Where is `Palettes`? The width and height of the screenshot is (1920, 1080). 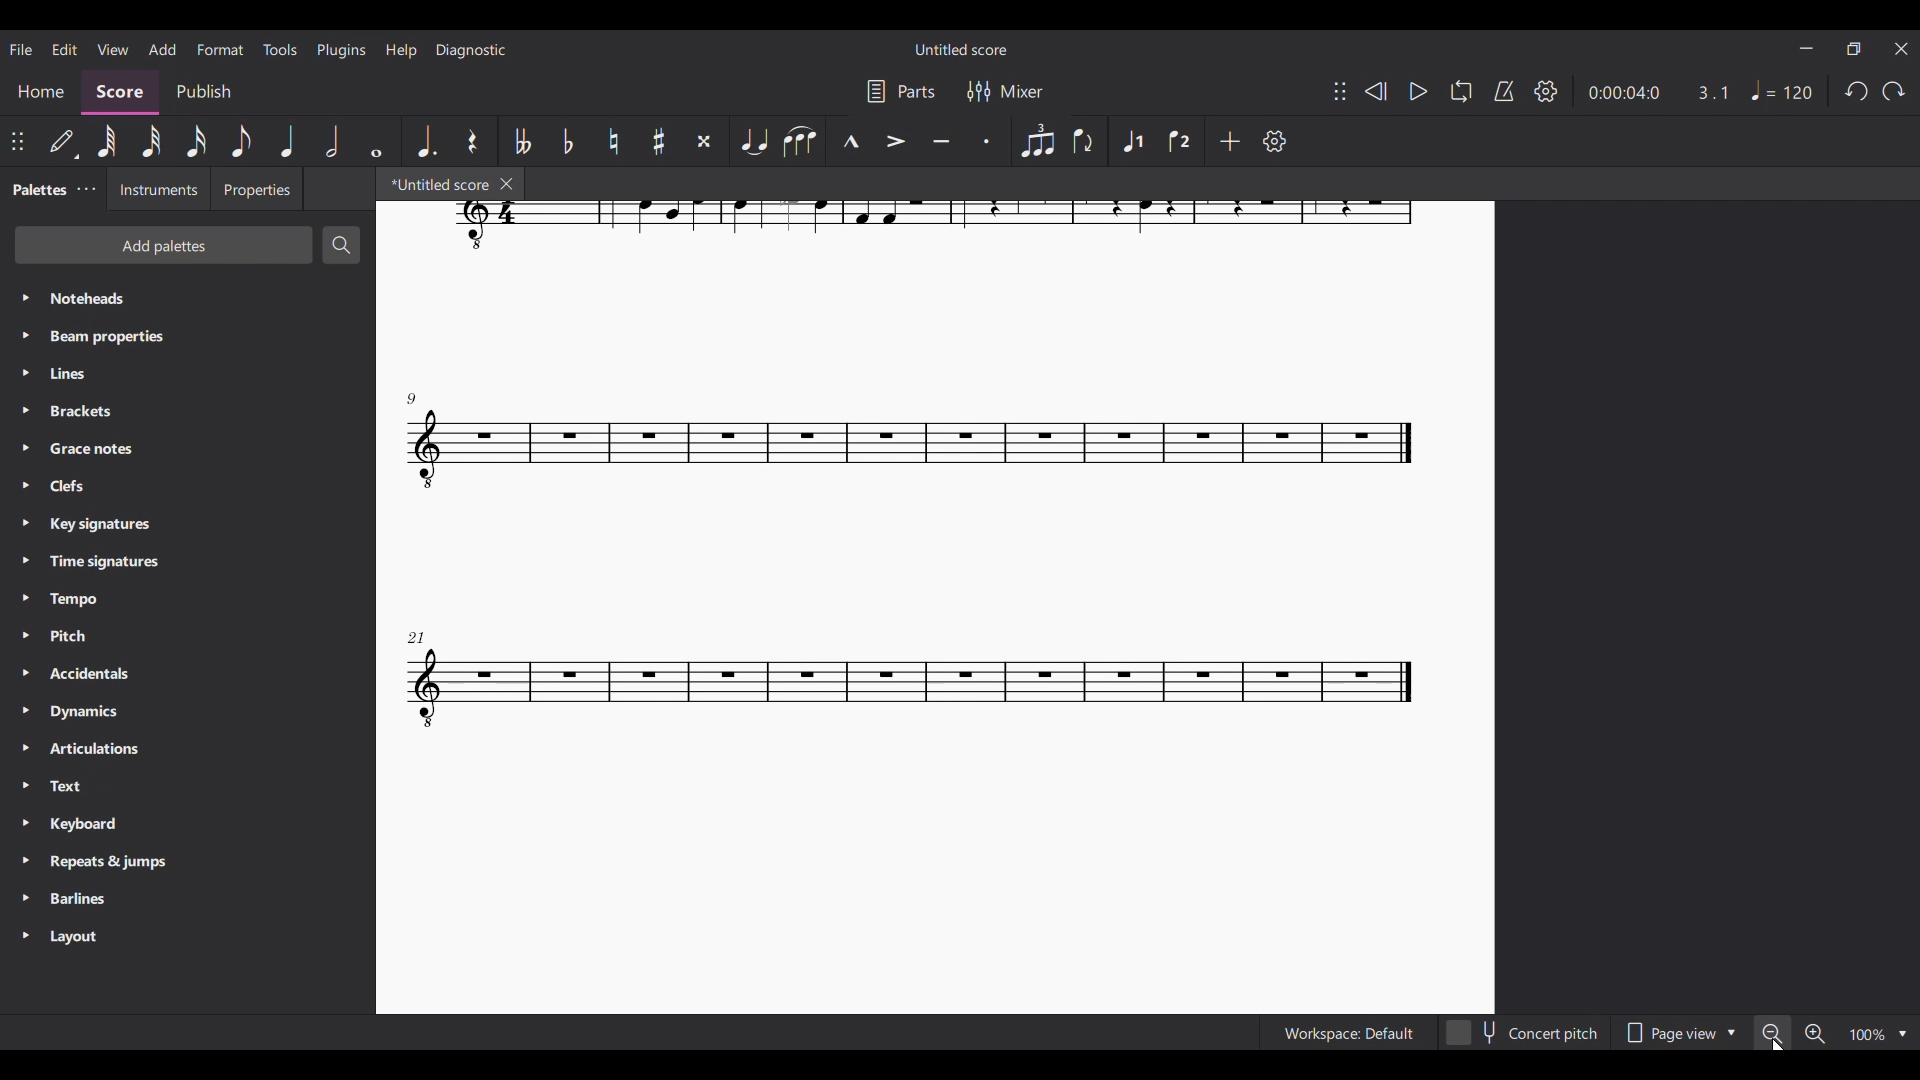 Palettes is located at coordinates (36, 191).